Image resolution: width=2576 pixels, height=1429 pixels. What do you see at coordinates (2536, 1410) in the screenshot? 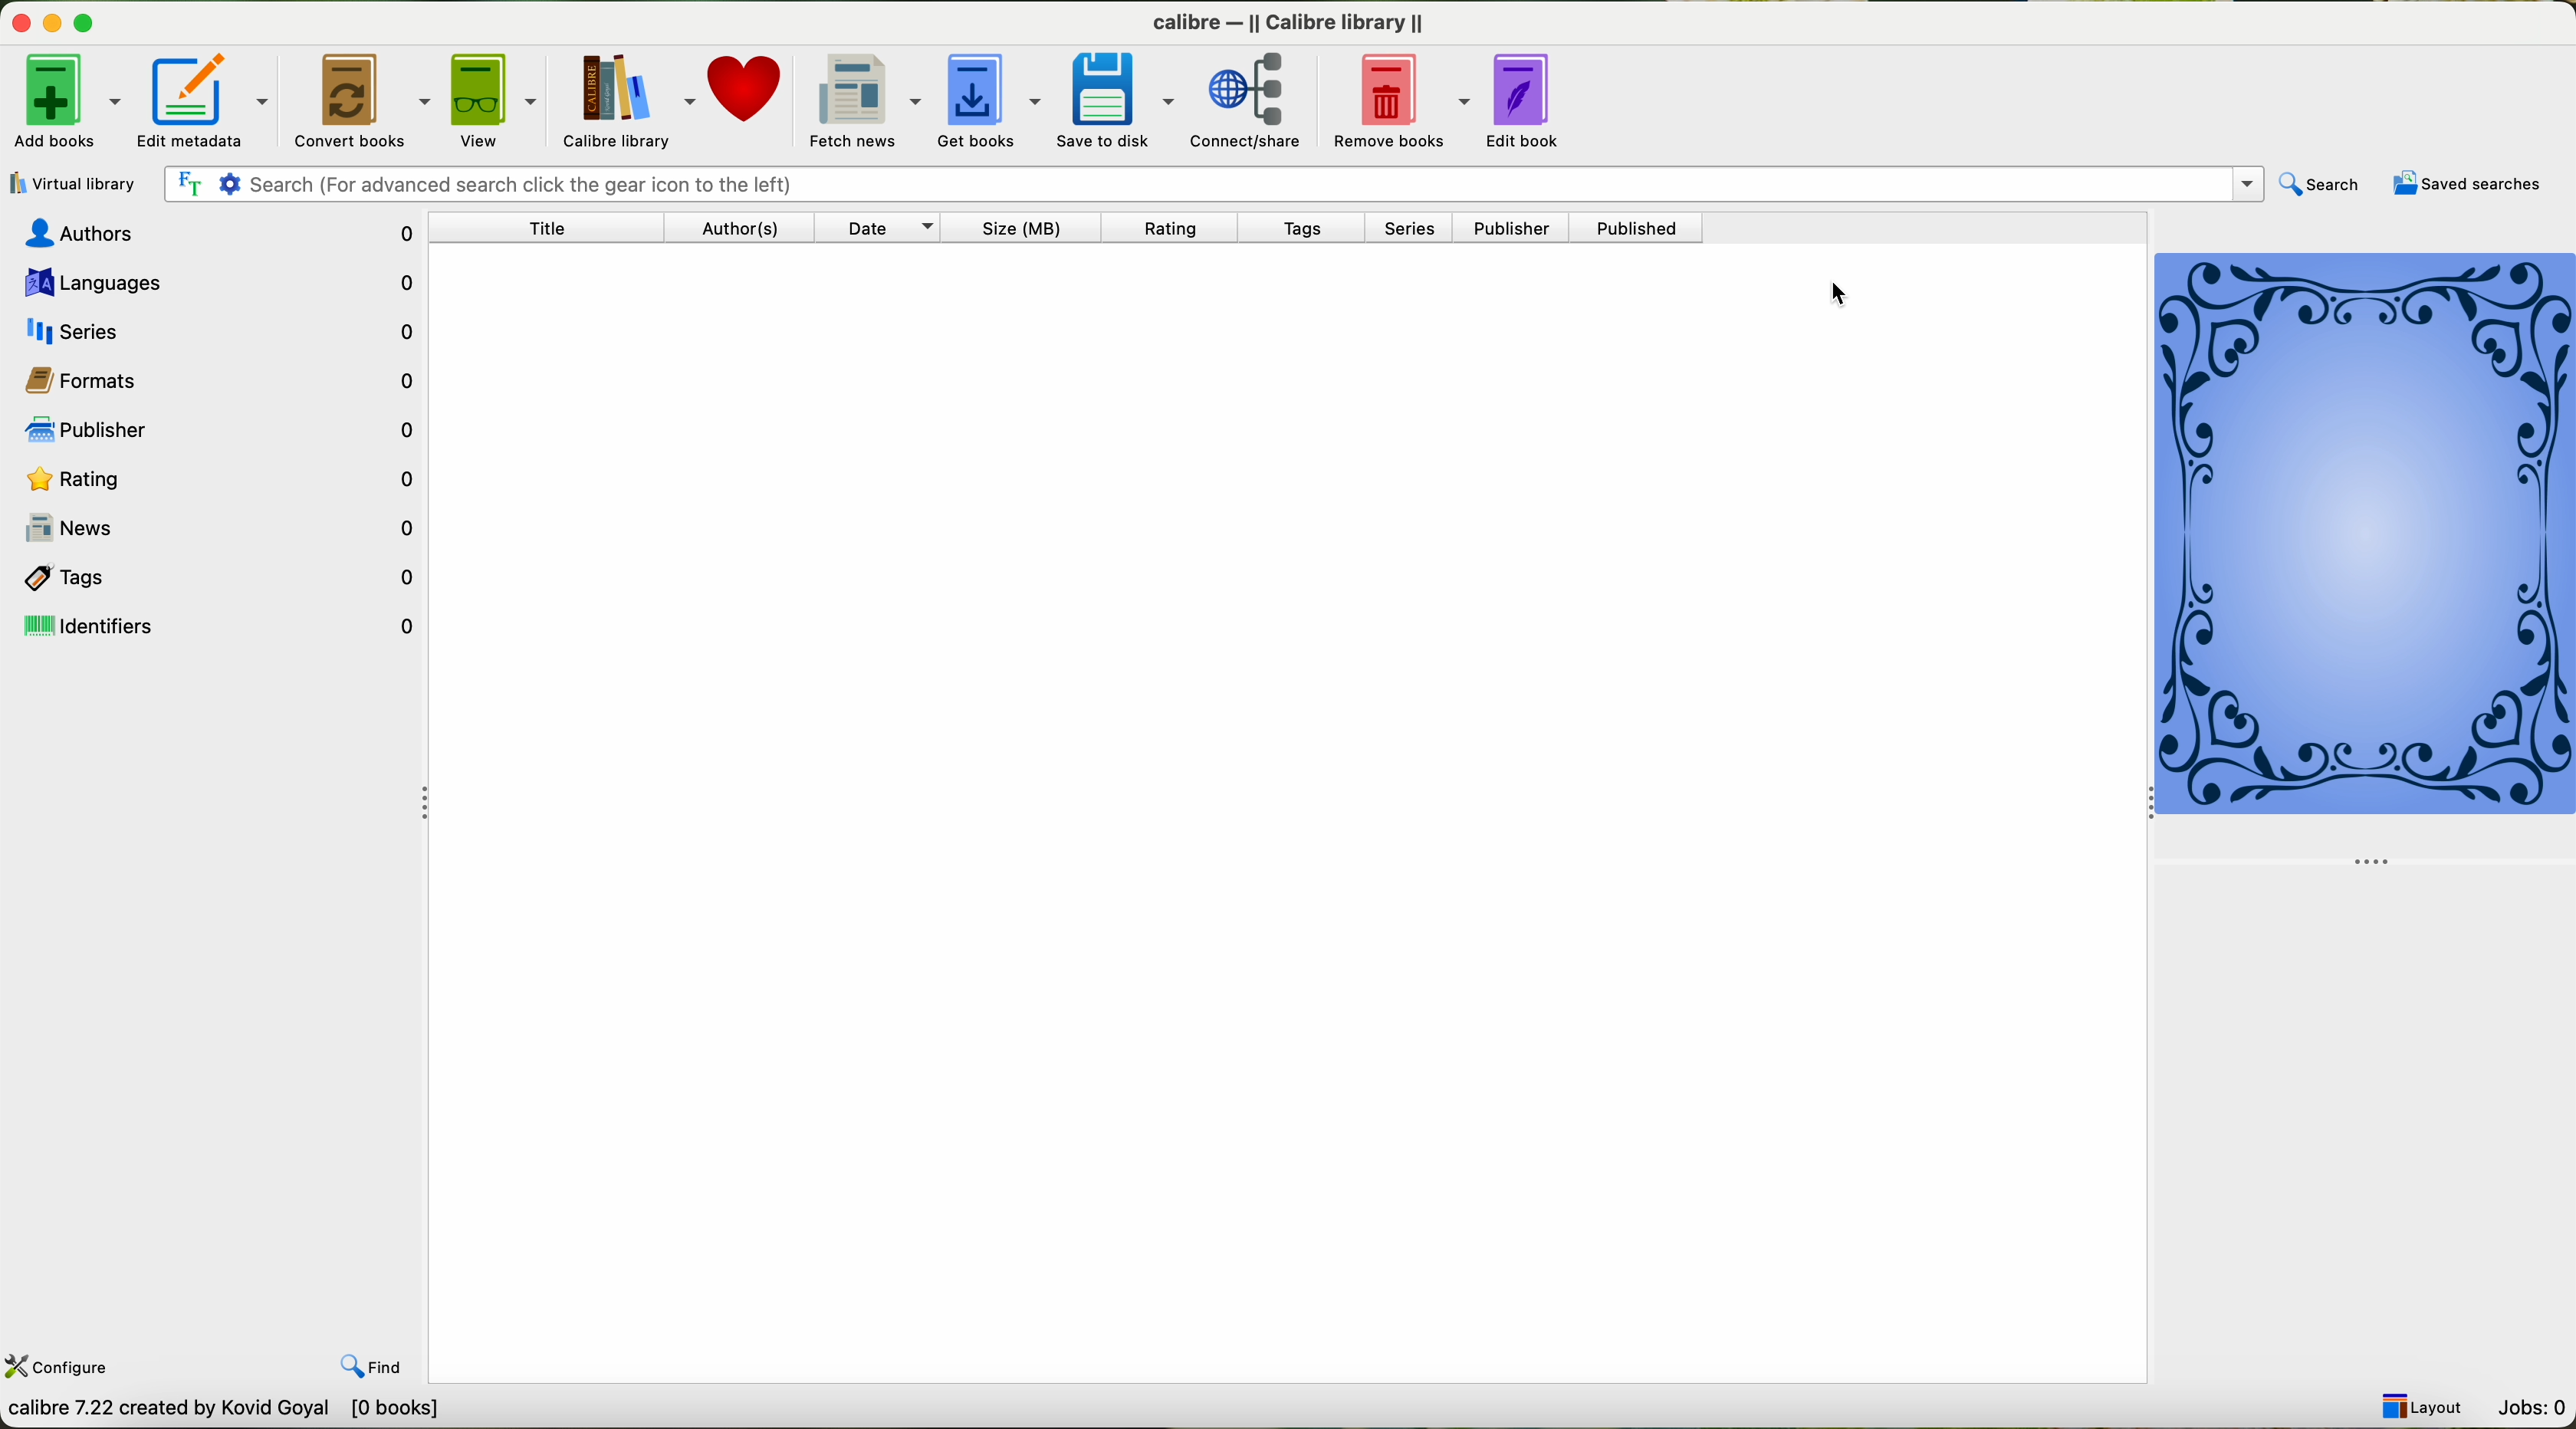
I see `jobs: 0` at bounding box center [2536, 1410].